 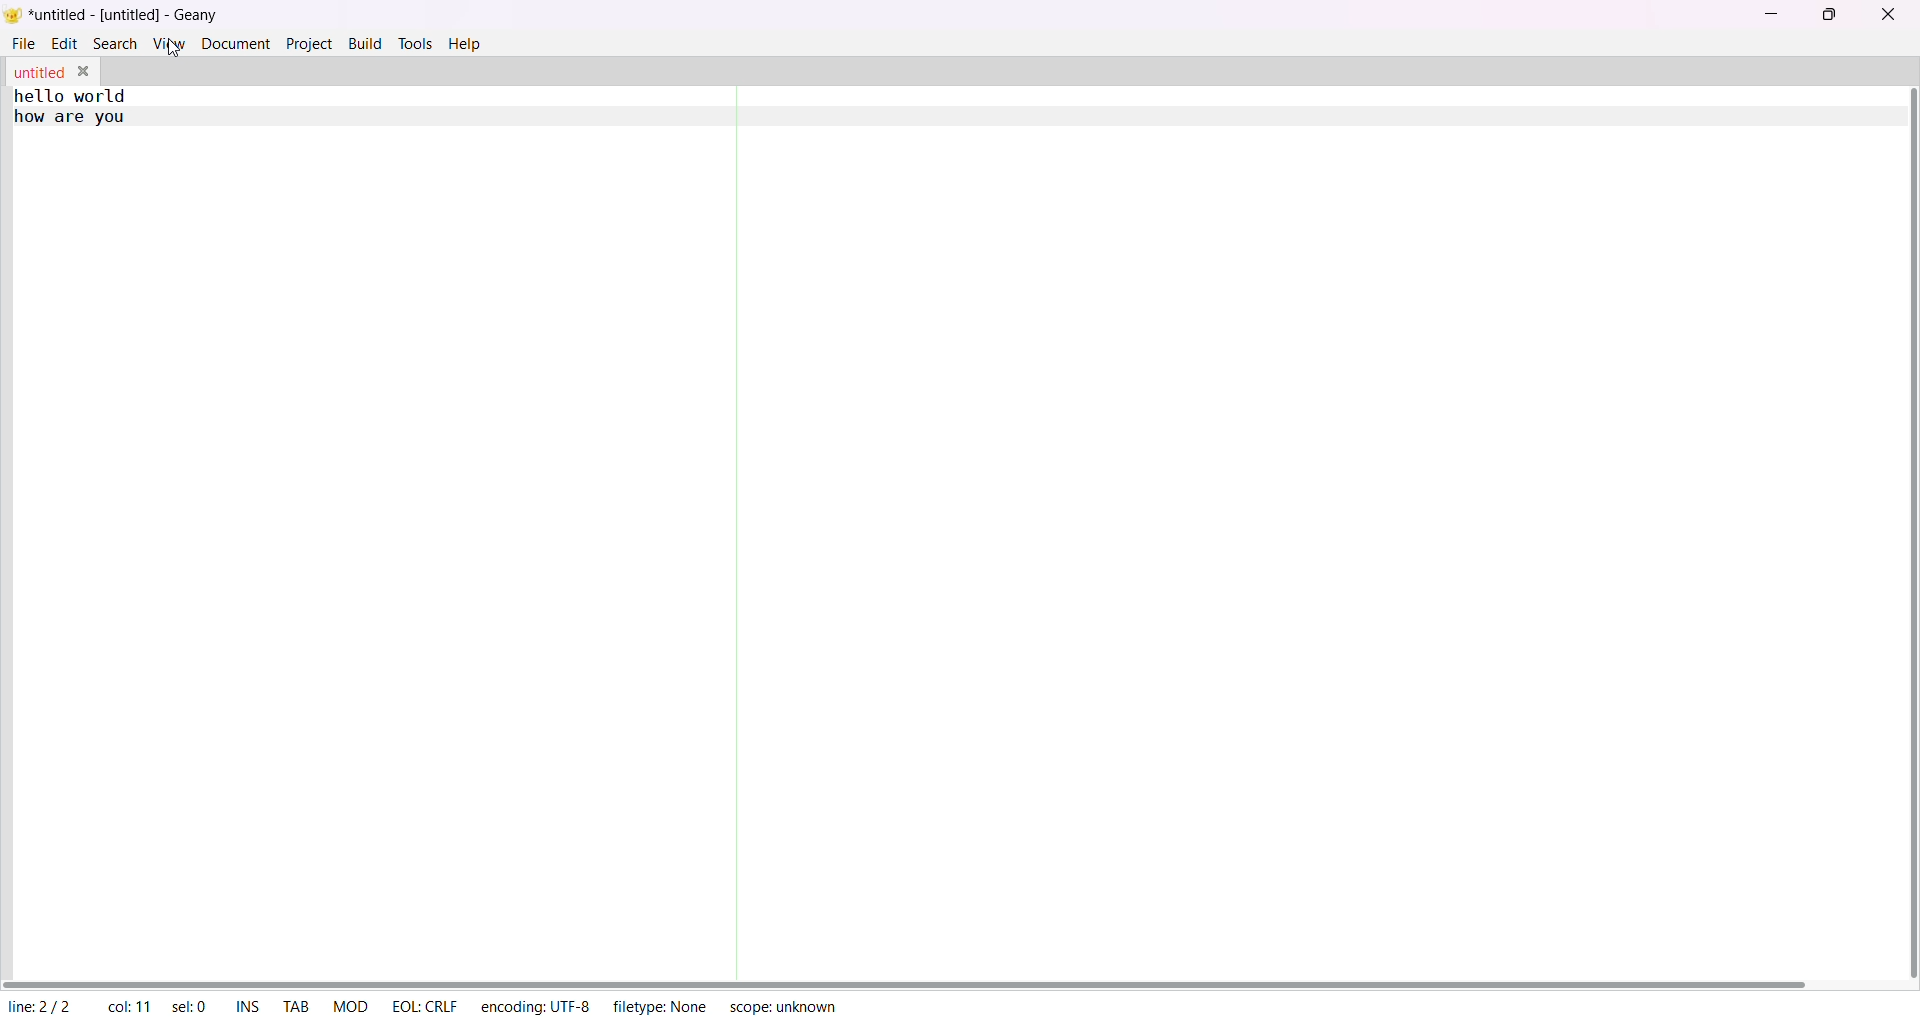 What do you see at coordinates (1906, 532) in the screenshot?
I see `vertical scroll bar` at bounding box center [1906, 532].